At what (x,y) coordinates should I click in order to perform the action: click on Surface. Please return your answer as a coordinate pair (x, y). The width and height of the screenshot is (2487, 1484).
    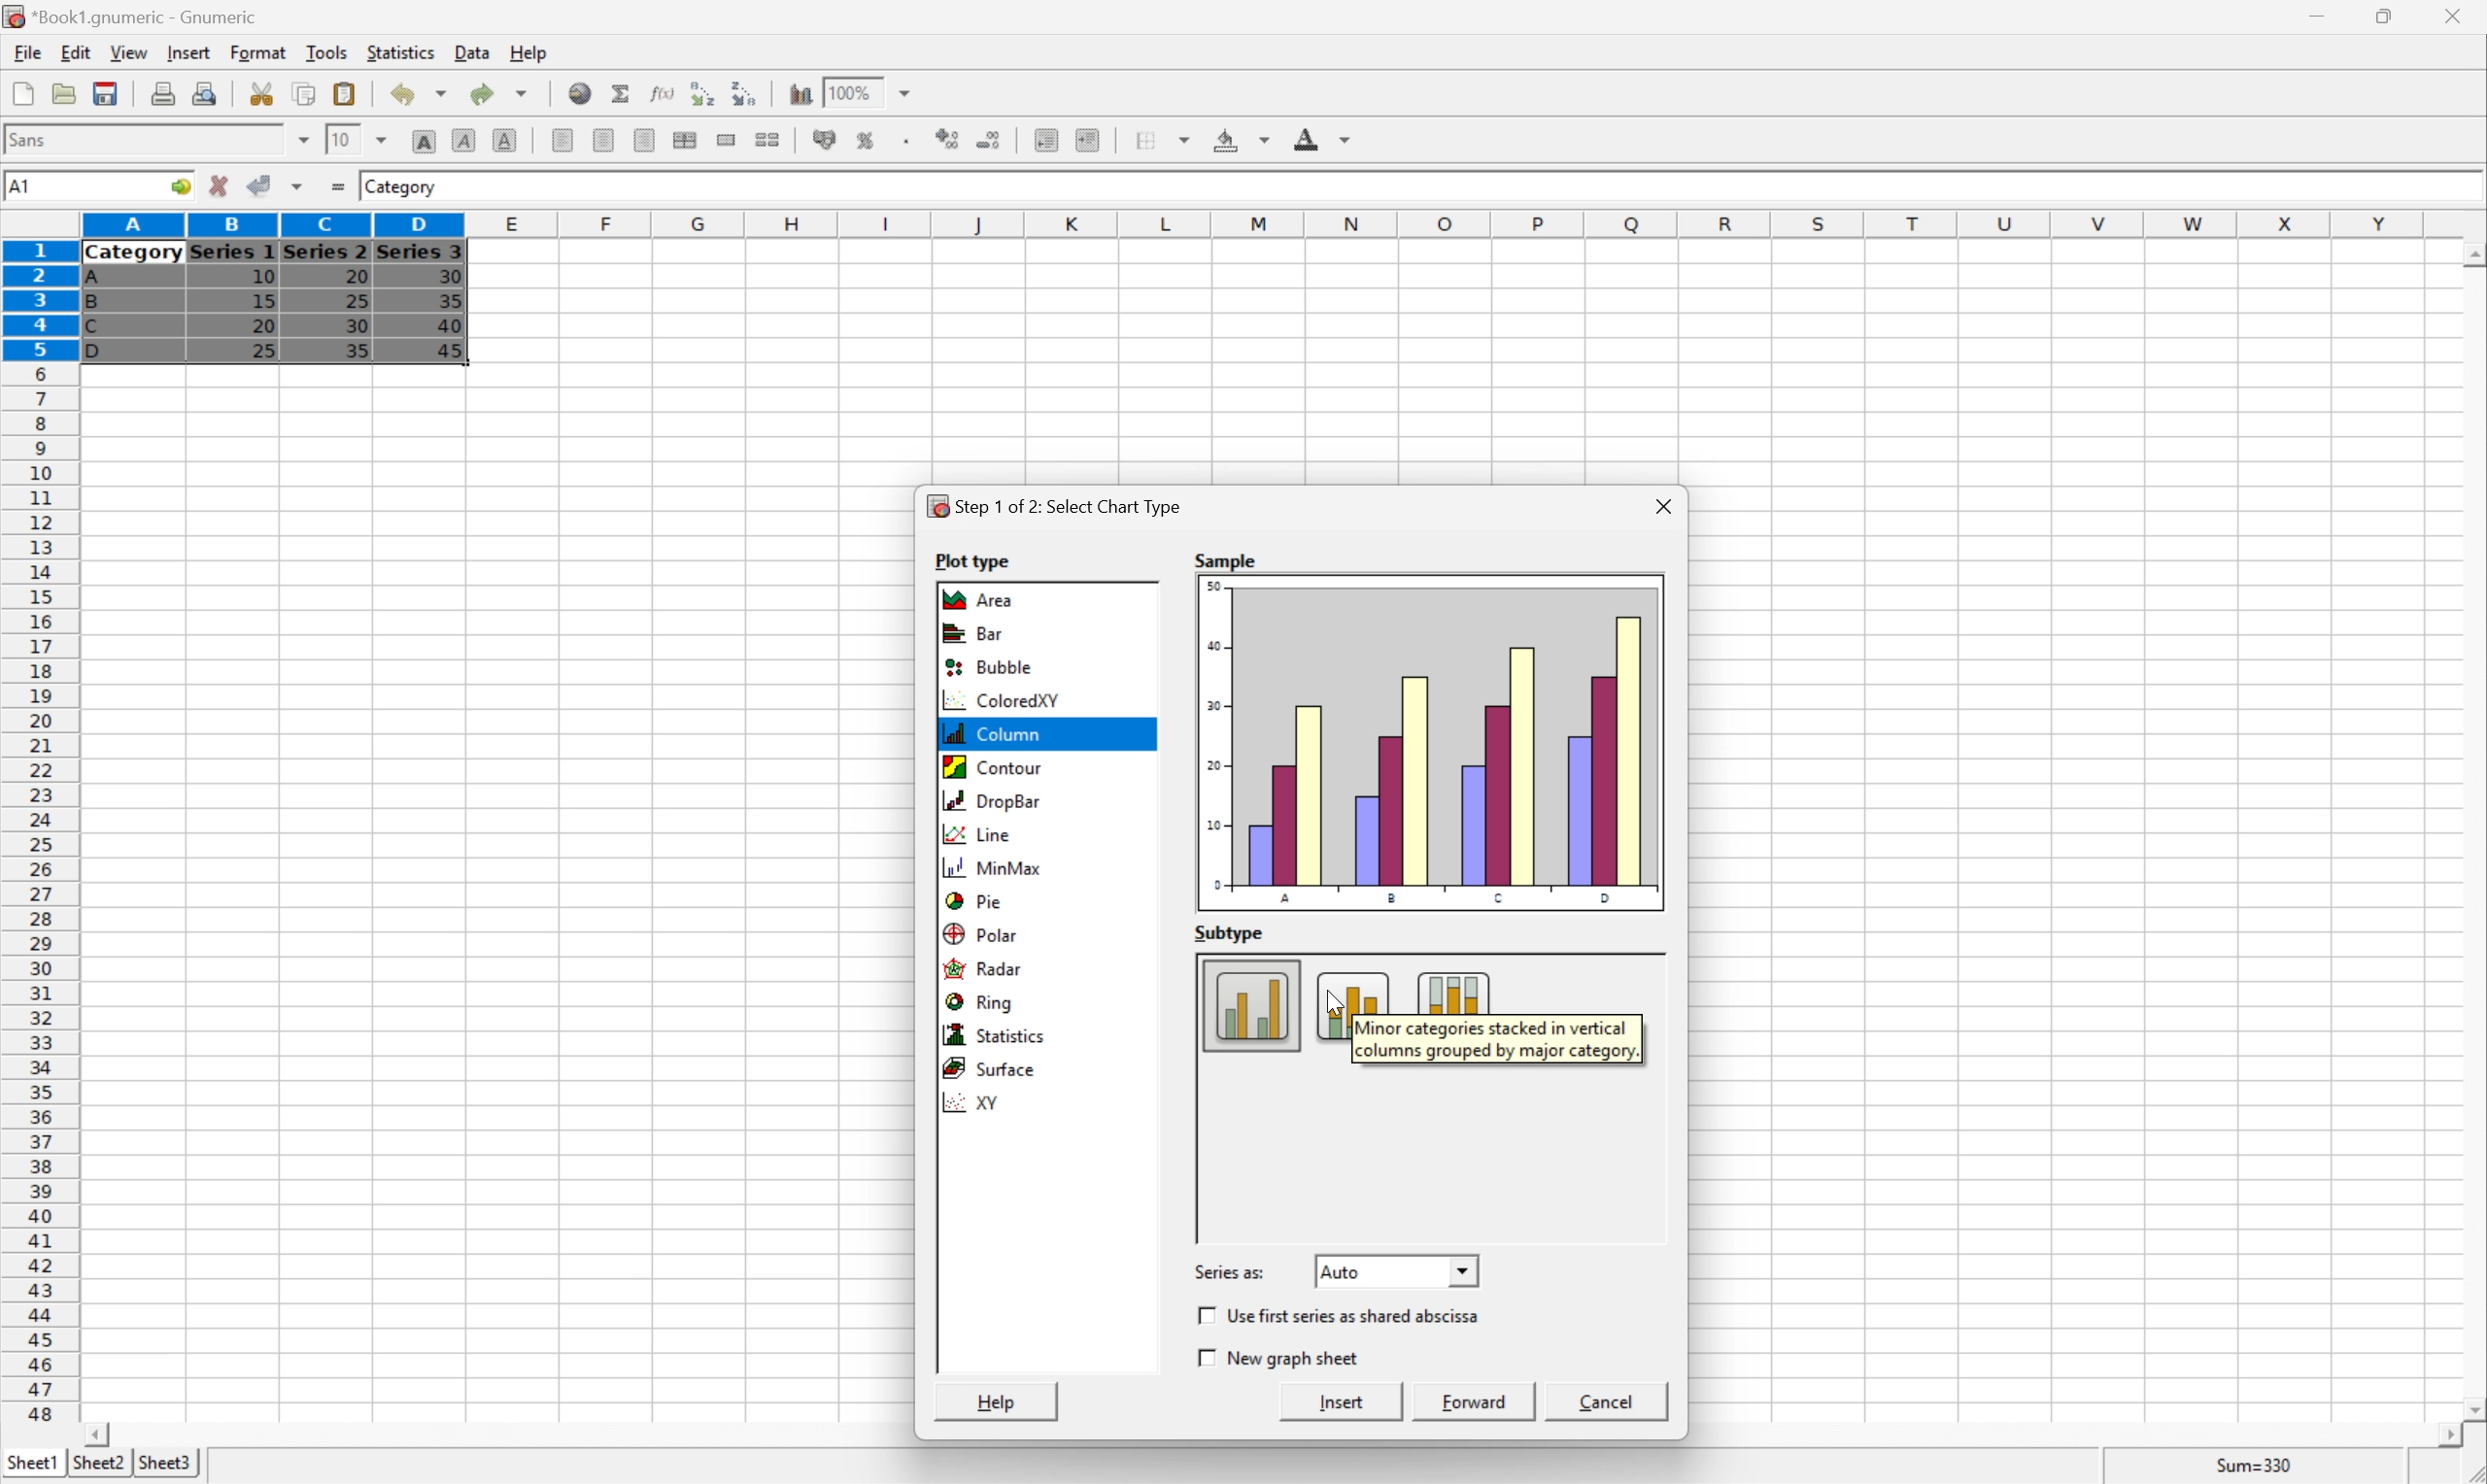
    Looking at the image, I should click on (989, 1068).